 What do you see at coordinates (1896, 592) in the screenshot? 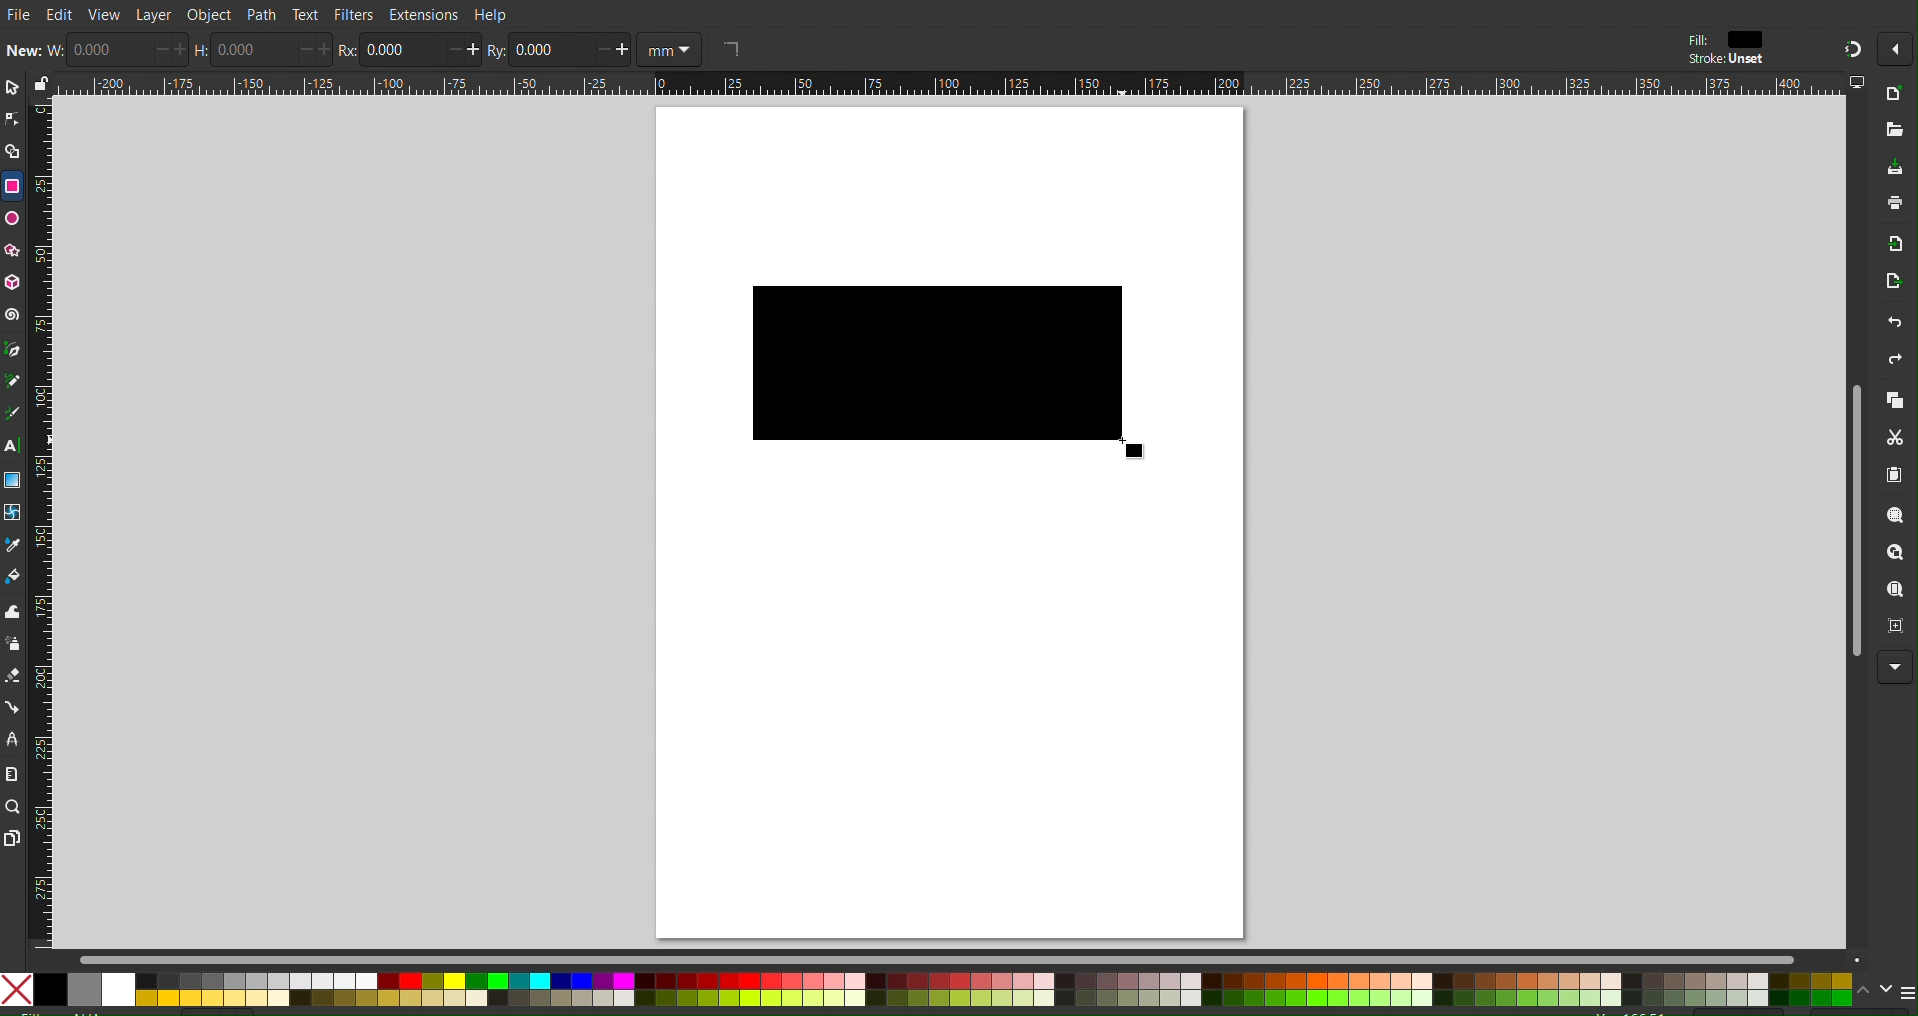
I see `Zoom Page` at bounding box center [1896, 592].